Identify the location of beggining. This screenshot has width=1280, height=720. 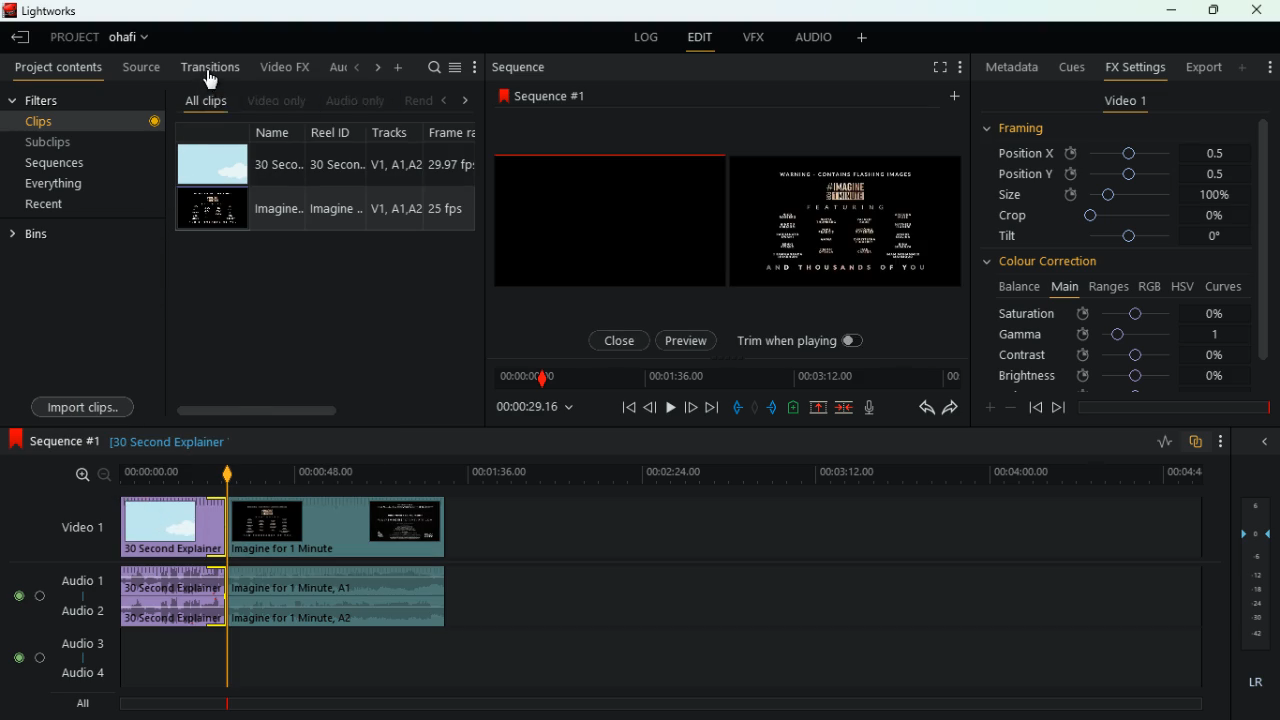
(622, 407).